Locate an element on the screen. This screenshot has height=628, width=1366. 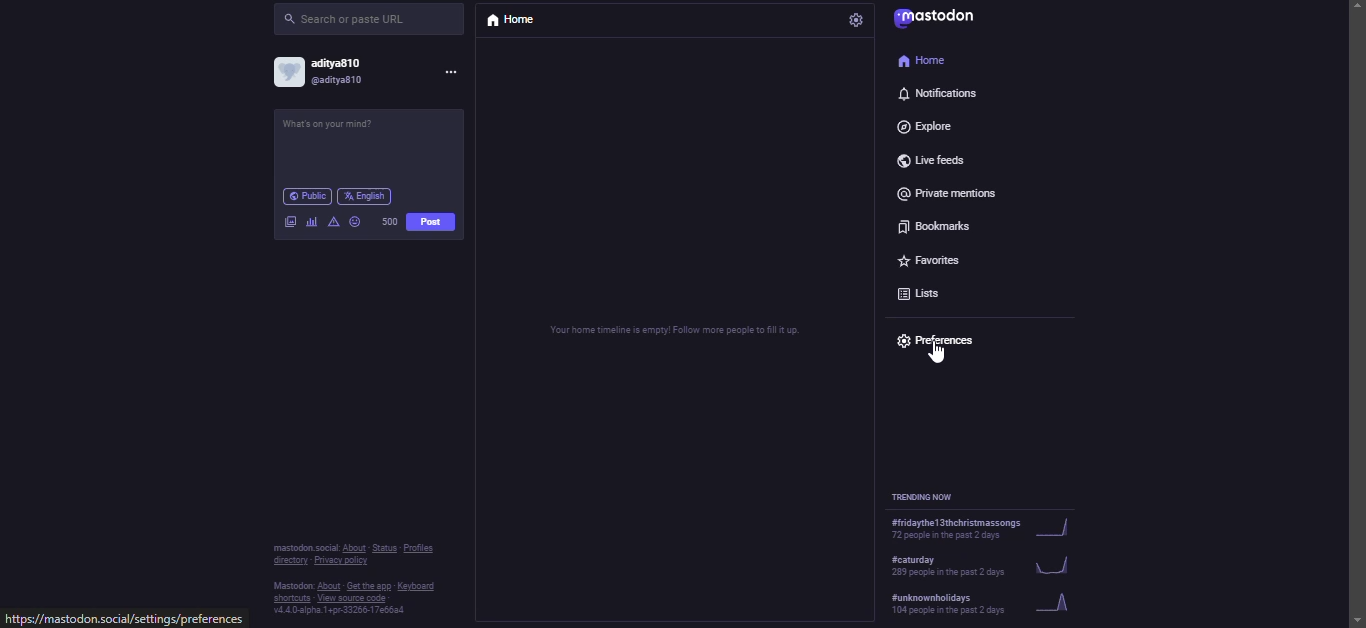
advanced is located at coordinates (331, 220).